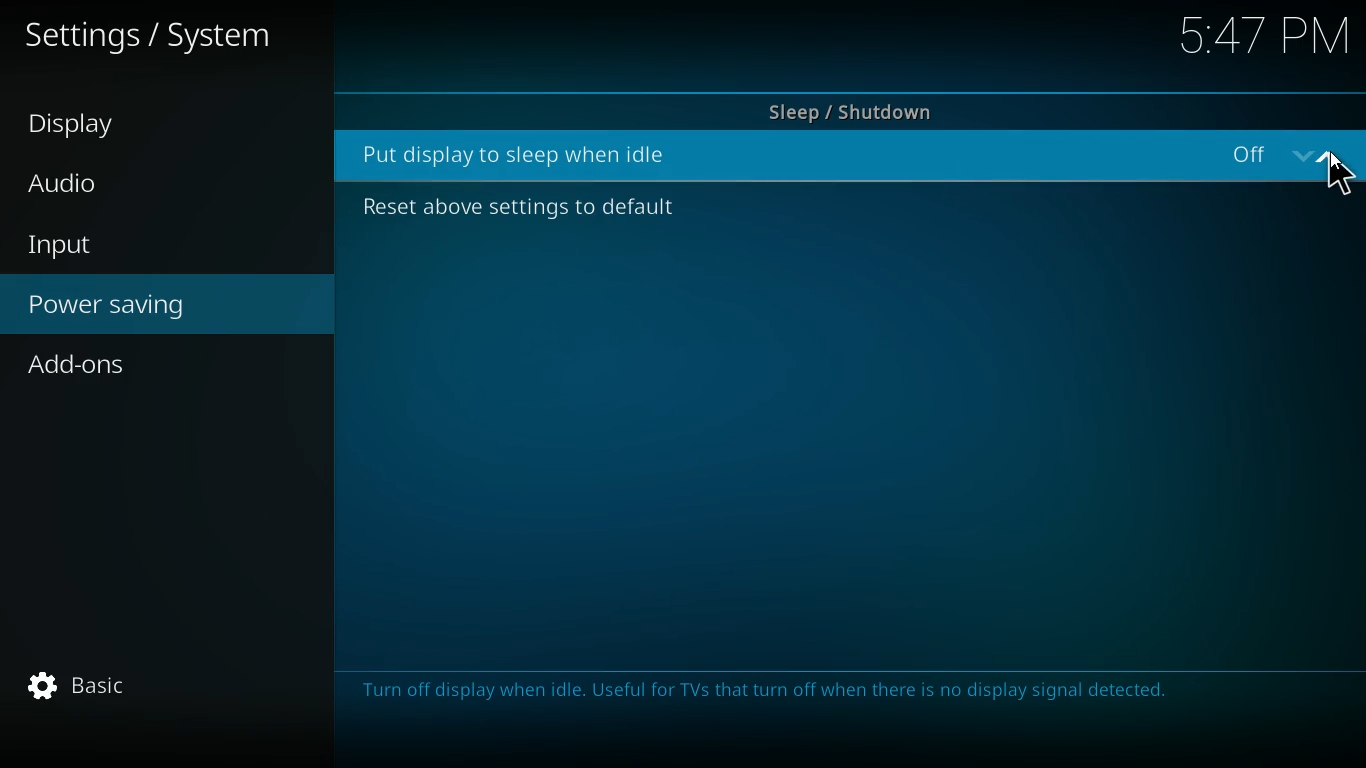  I want to click on off, so click(1293, 158).